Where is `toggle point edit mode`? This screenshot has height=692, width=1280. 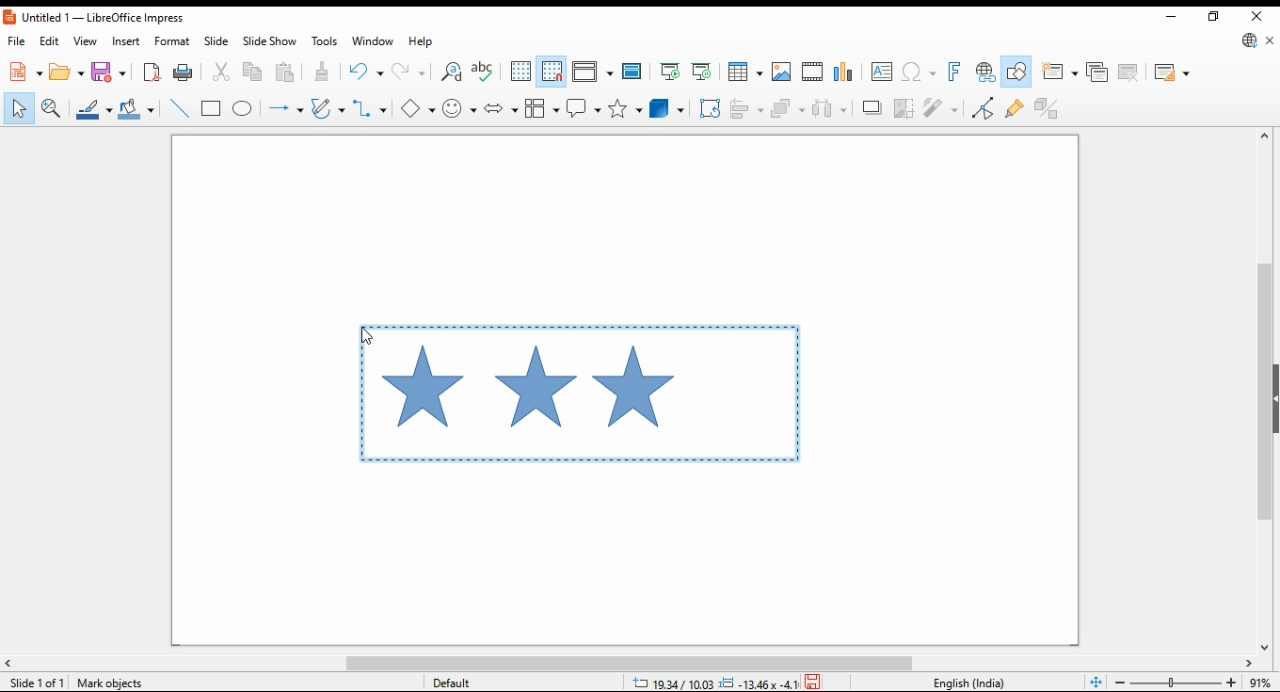 toggle point edit mode is located at coordinates (982, 107).